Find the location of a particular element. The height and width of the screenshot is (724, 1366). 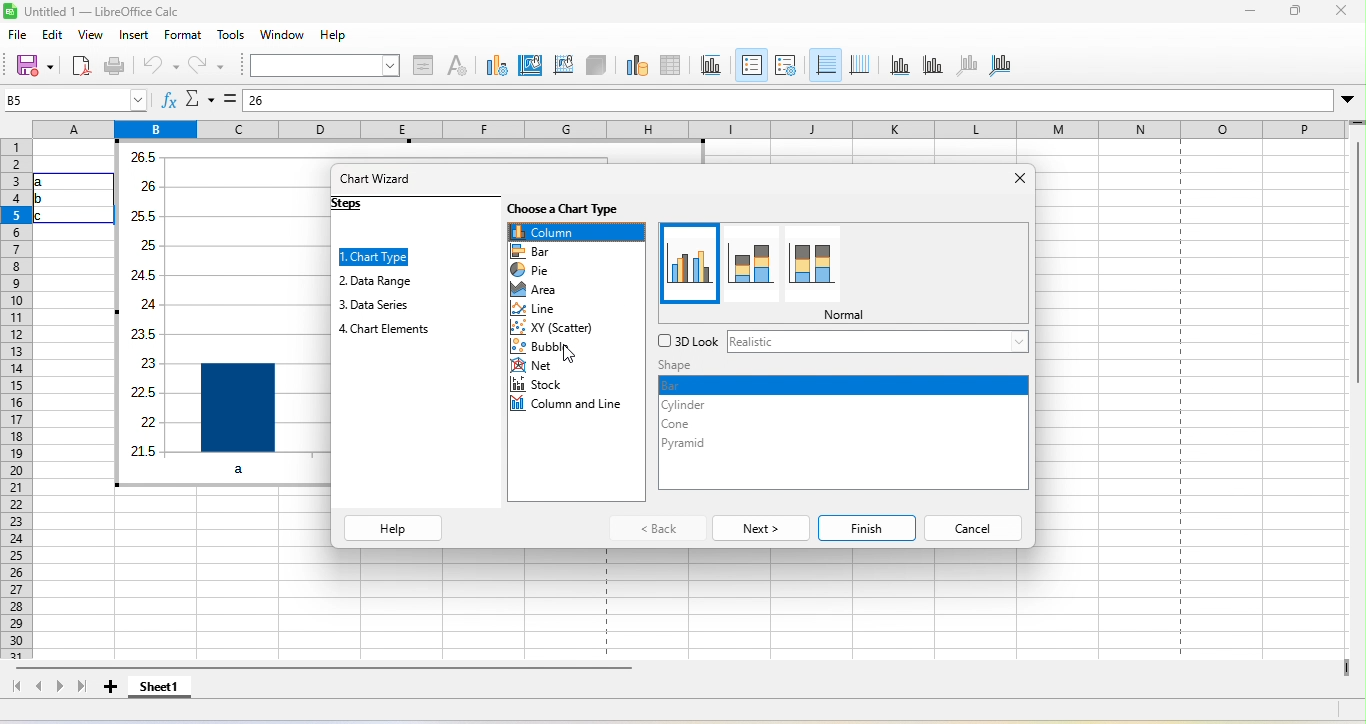

sheet 1 is located at coordinates (161, 690).